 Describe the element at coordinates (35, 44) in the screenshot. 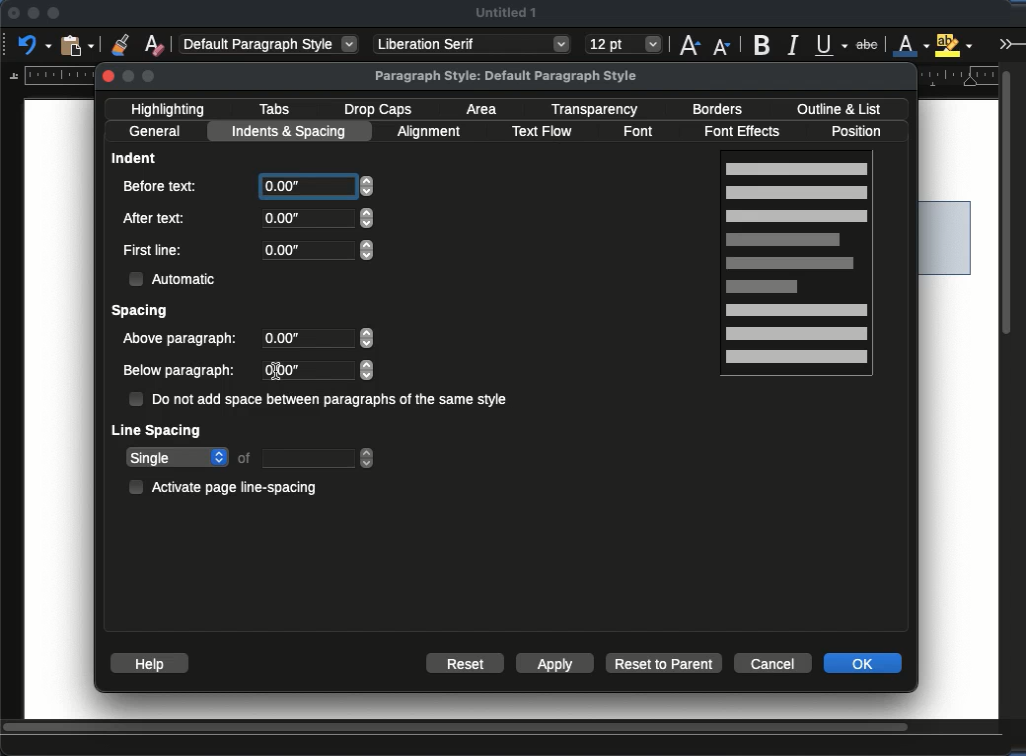

I see `undo` at that location.